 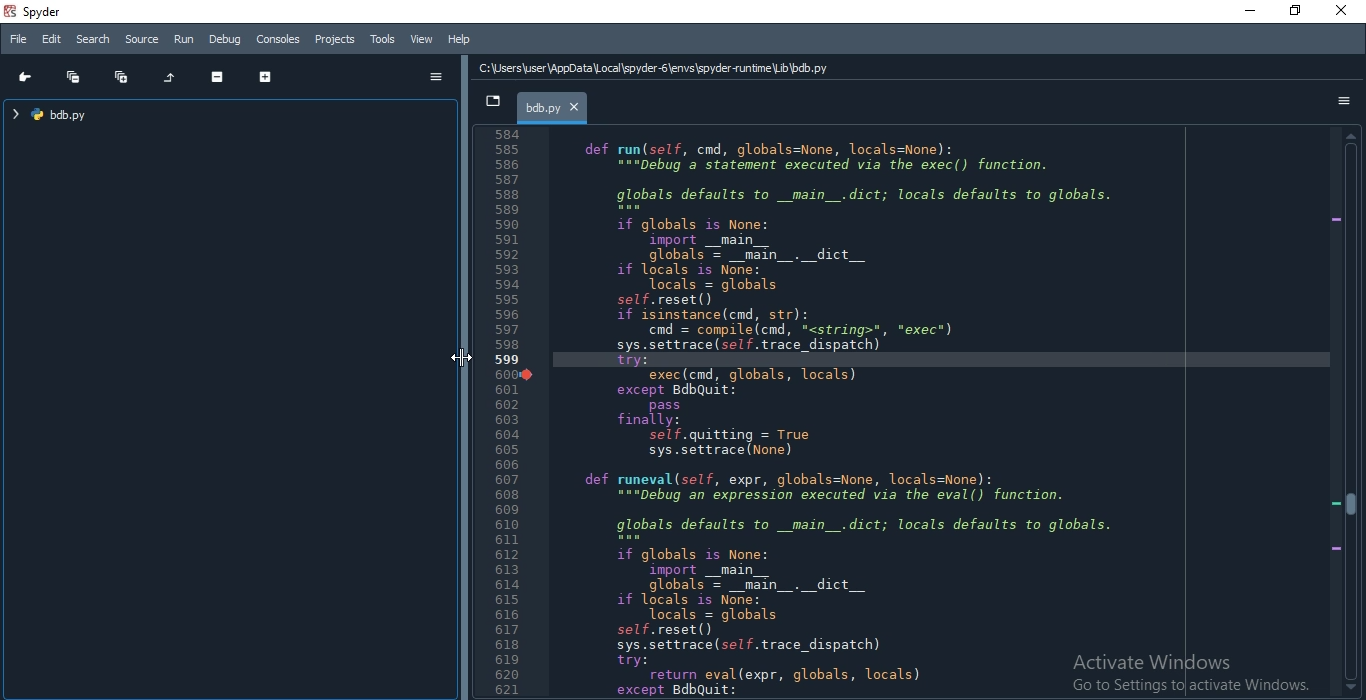 I want to click on Edit, so click(x=53, y=40).